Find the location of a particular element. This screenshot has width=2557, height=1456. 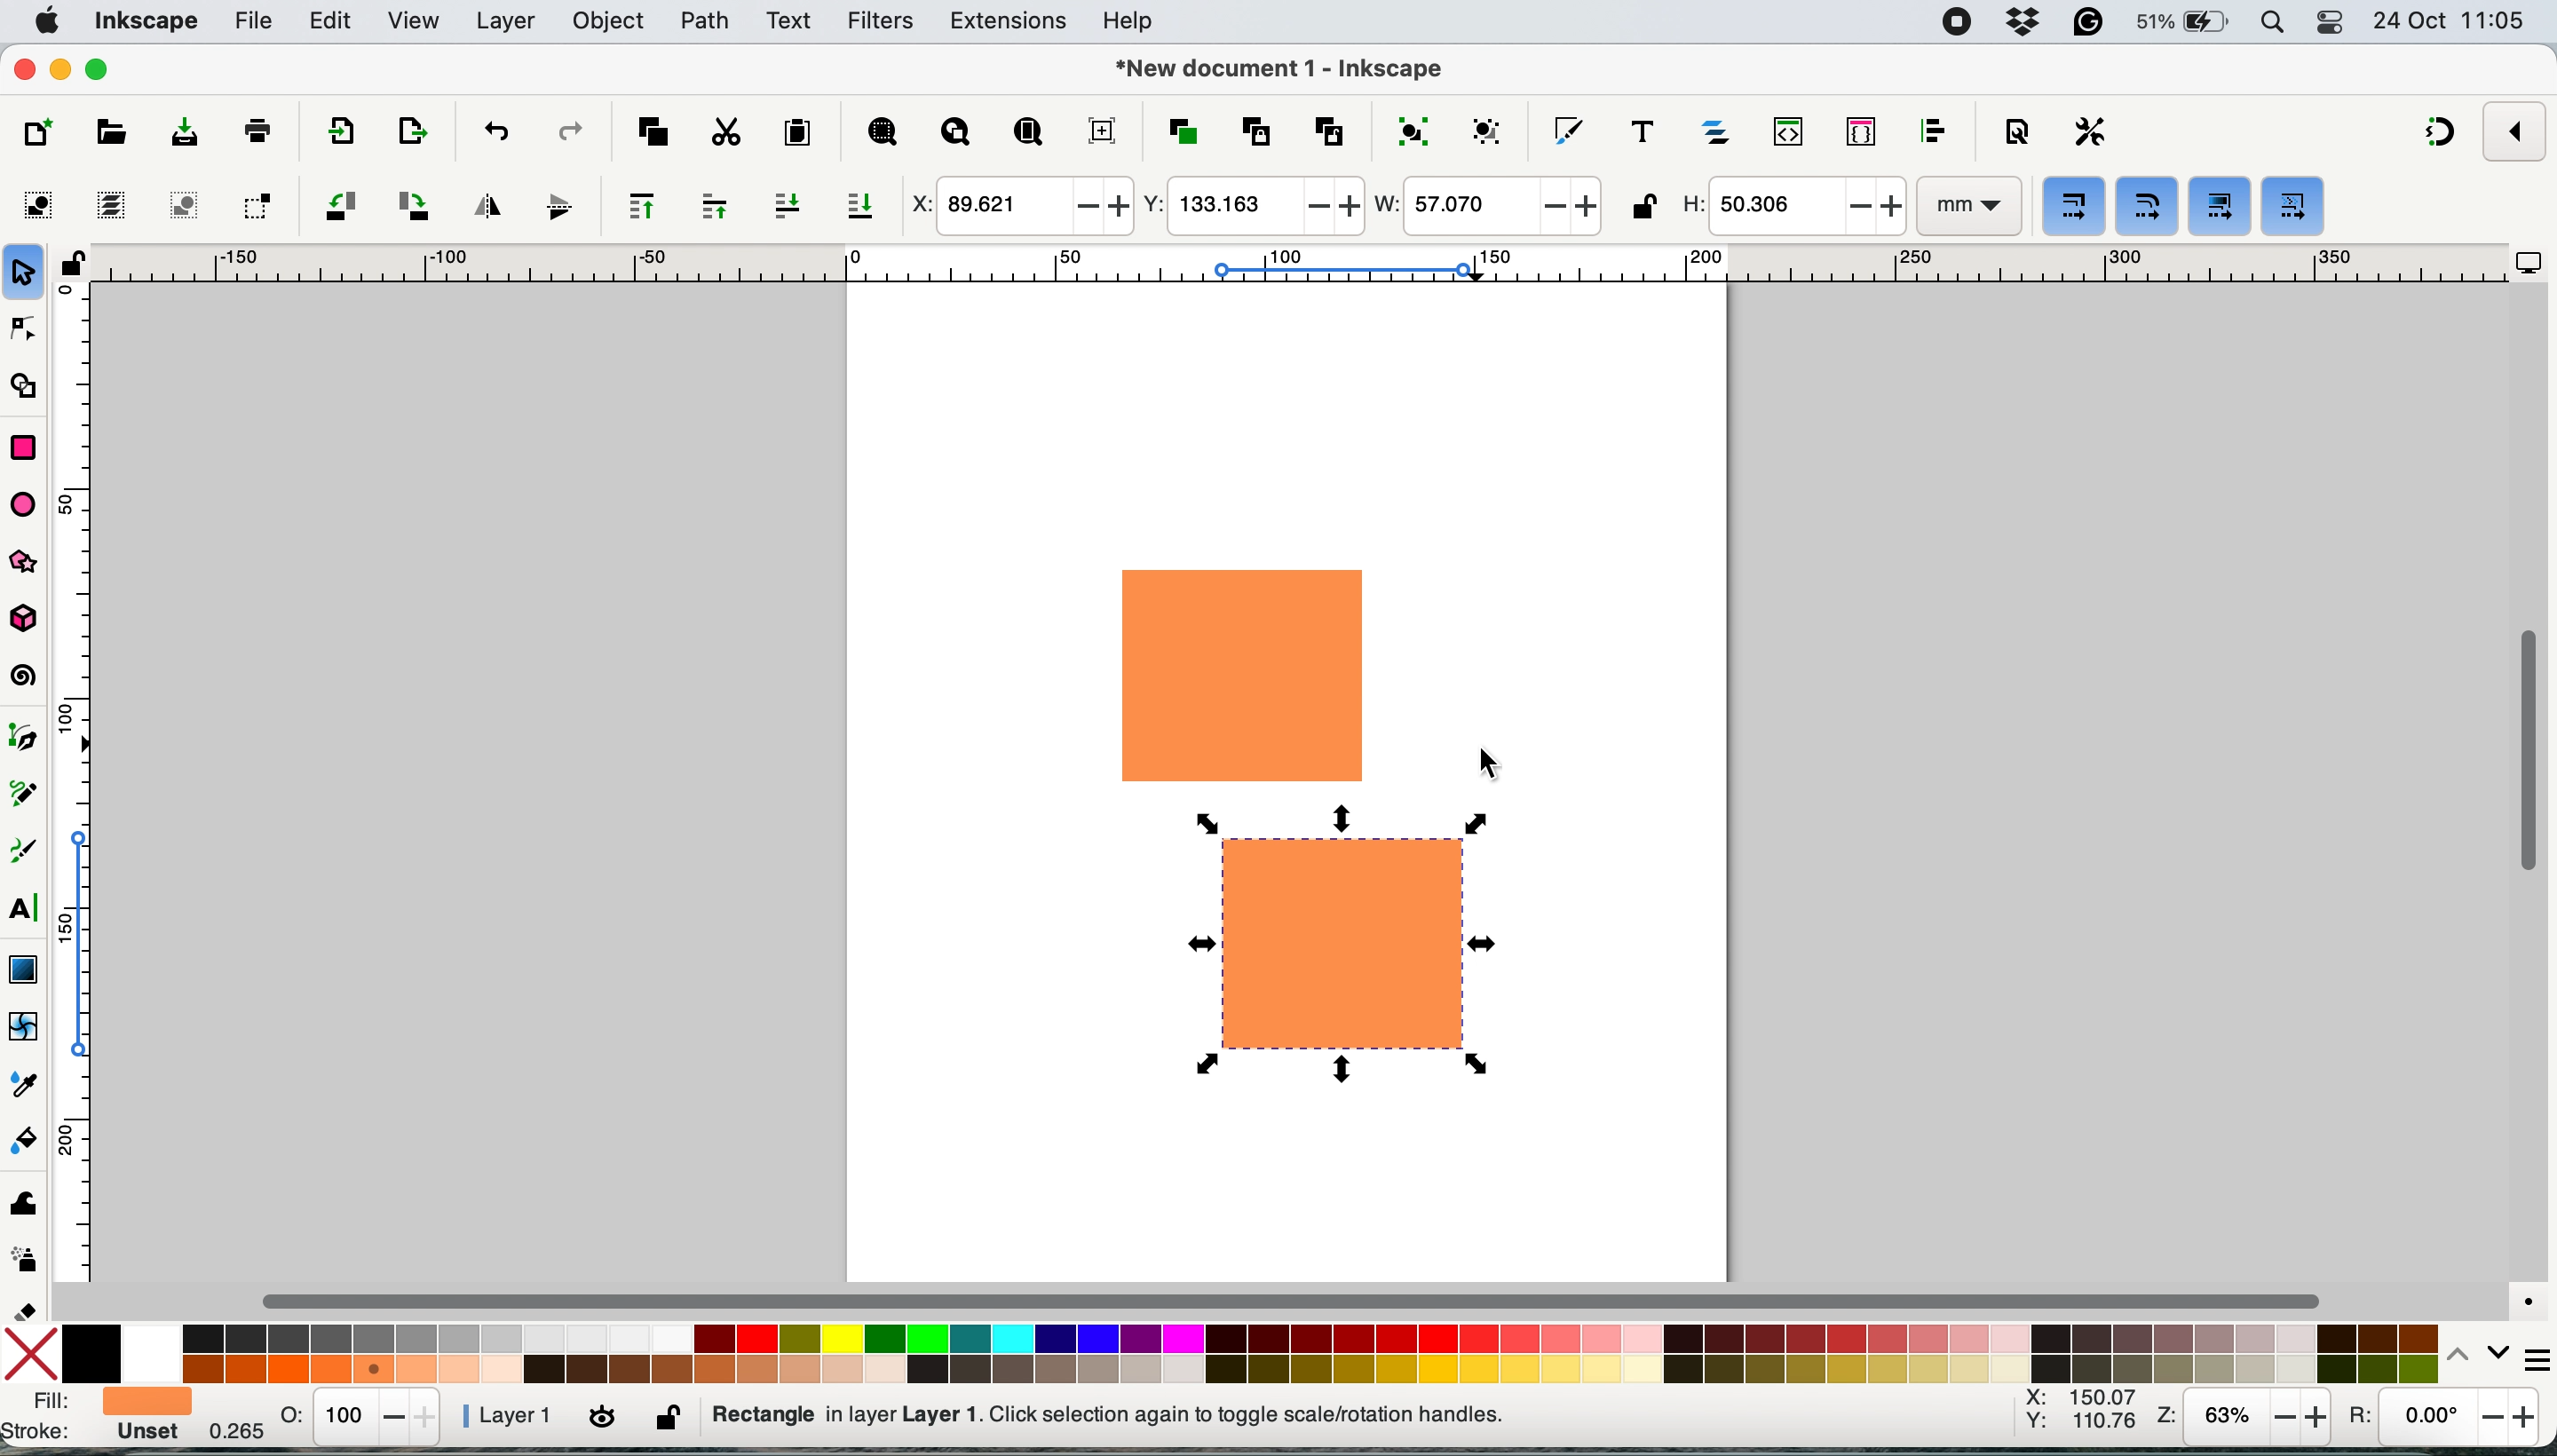

raise selection one step is located at coordinates (713, 207).